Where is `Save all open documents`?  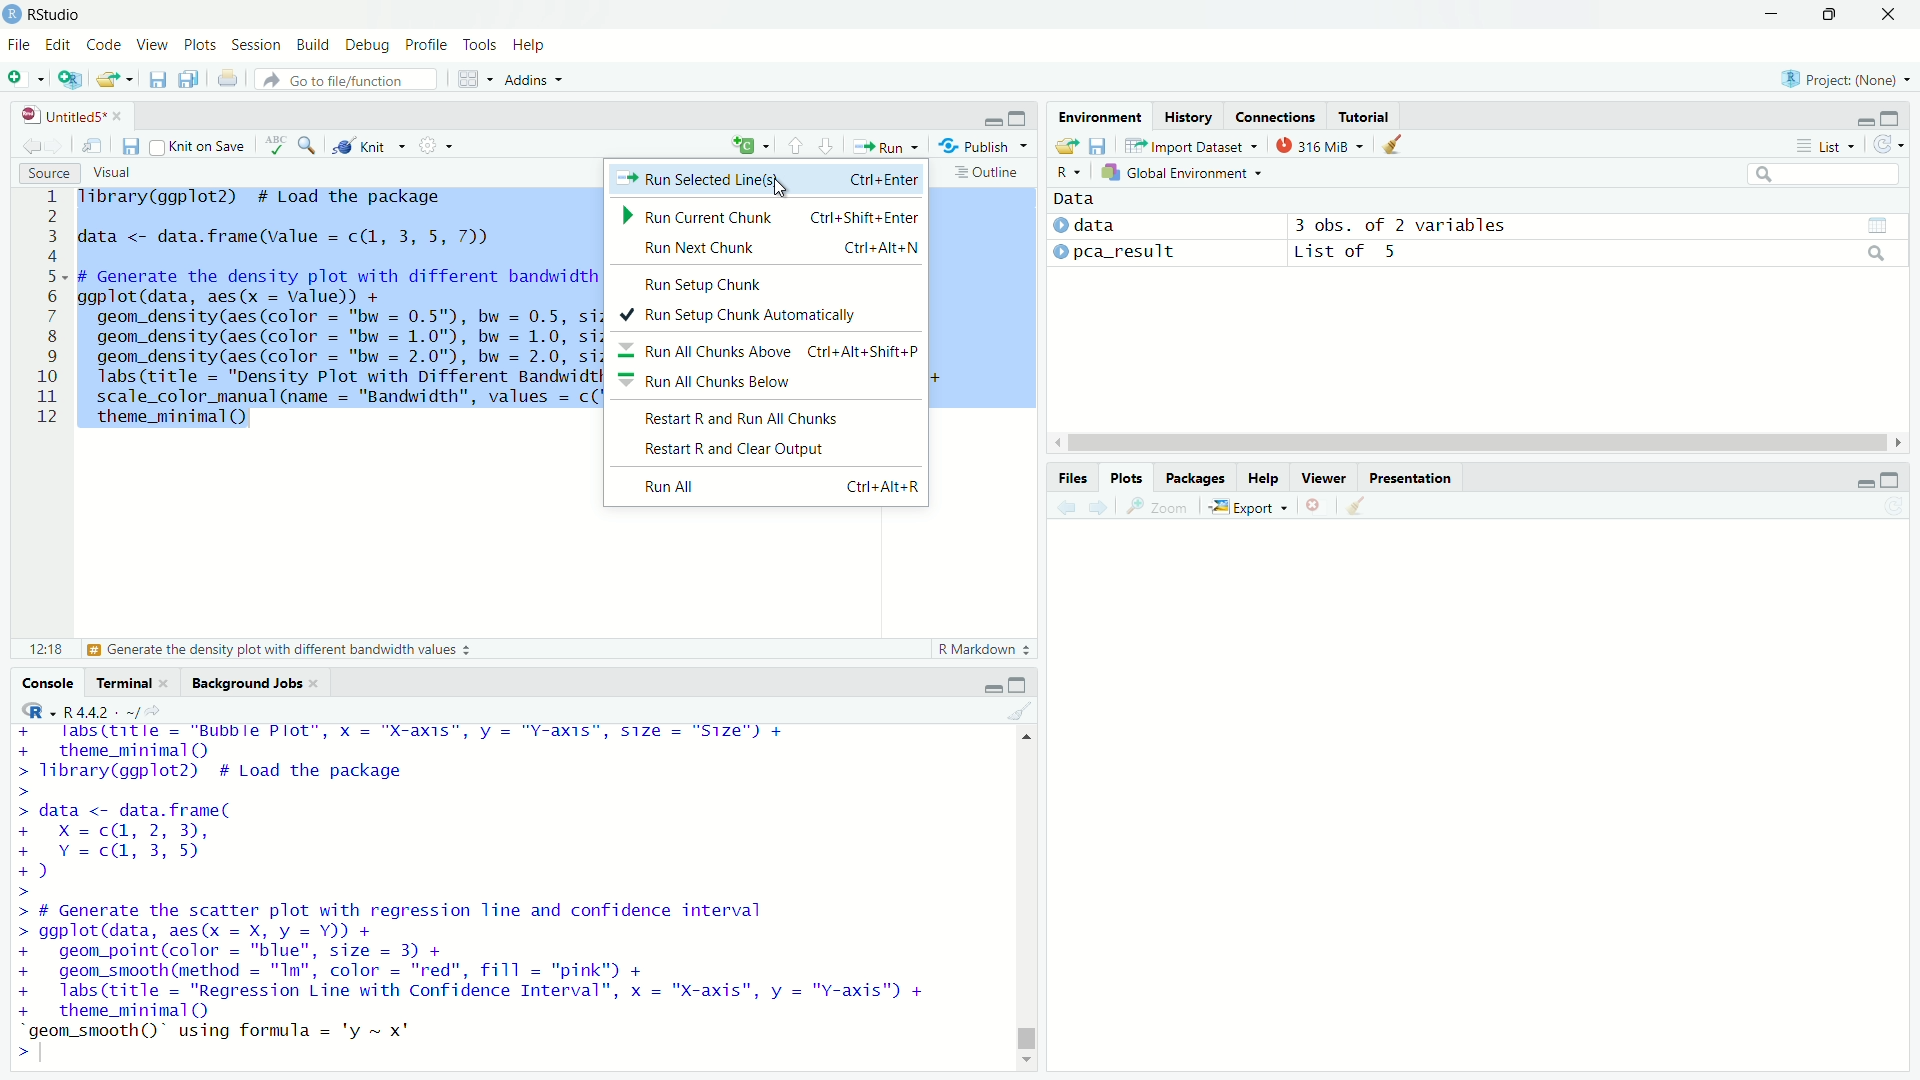 Save all open documents is located at coordinates (189, 79).